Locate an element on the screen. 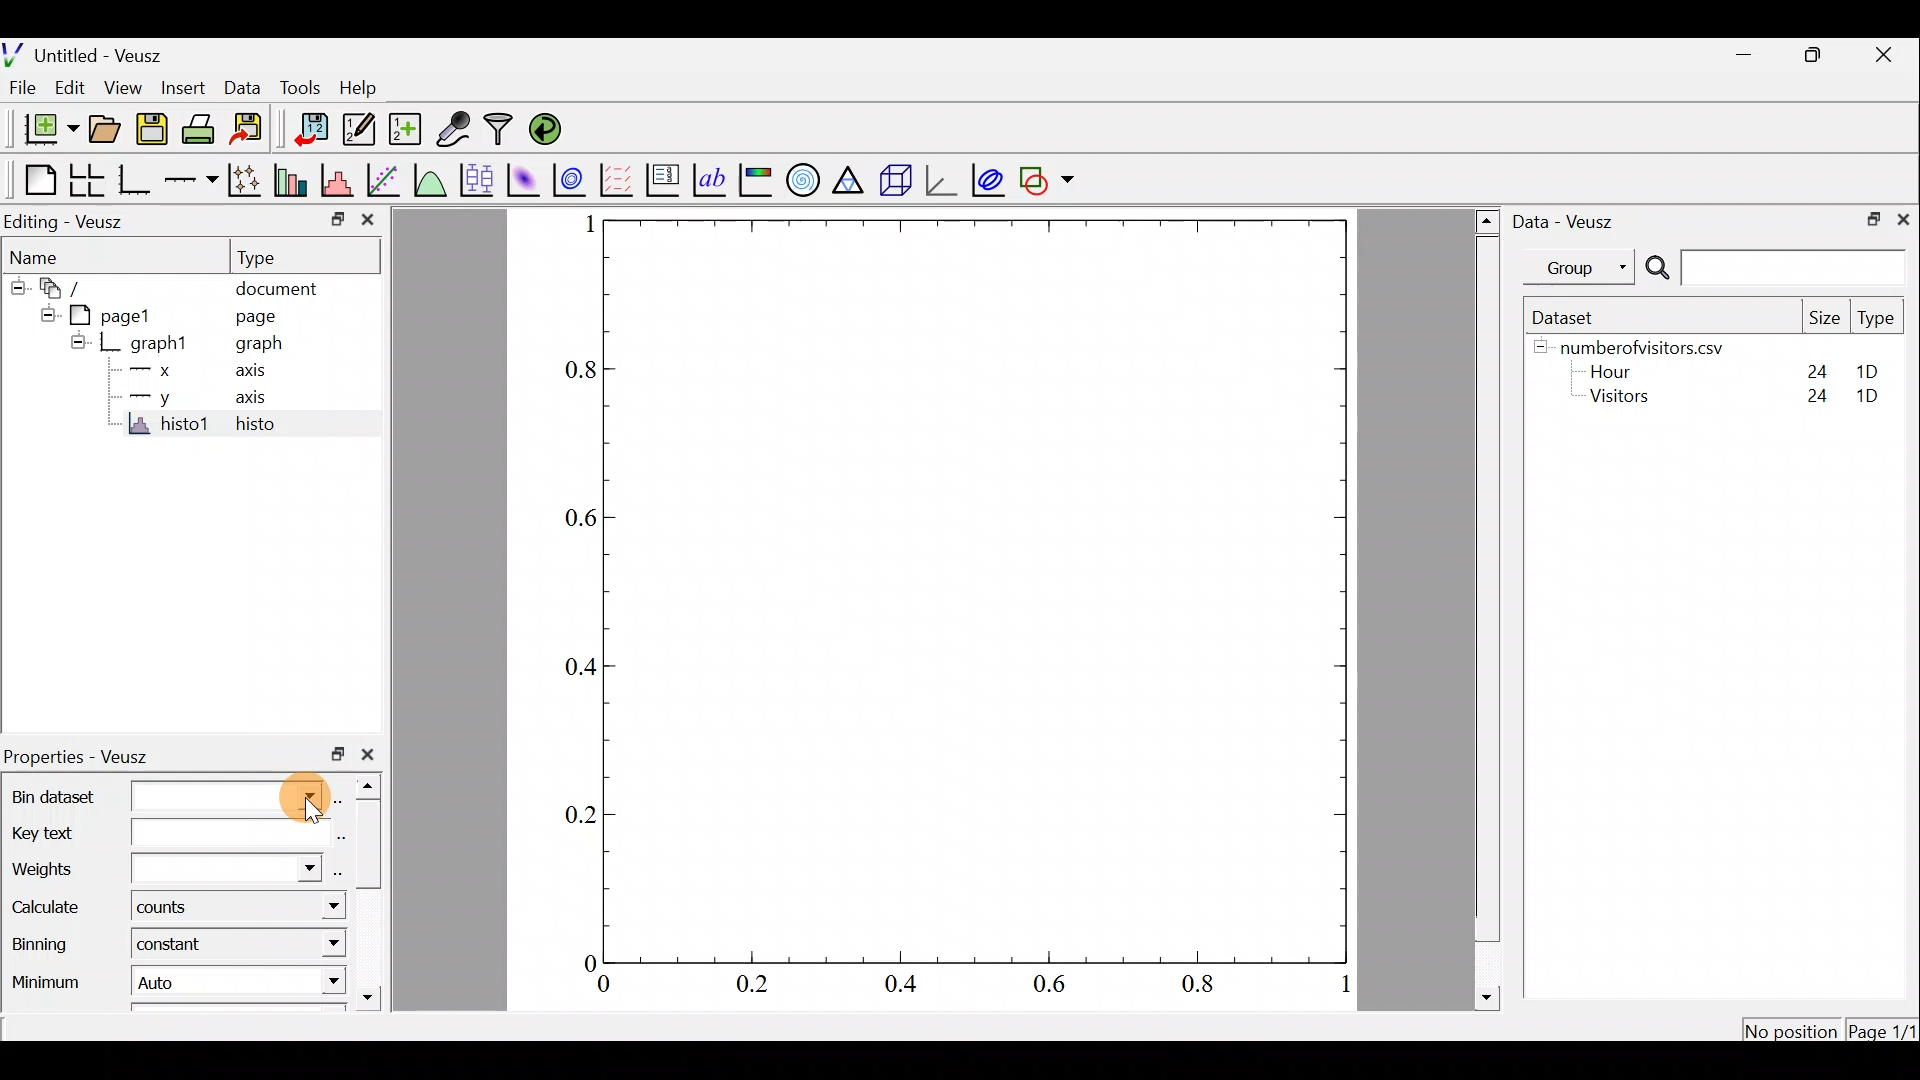 This screenshot has height=1080, width=1920. document widget is located at coordinates (65, 288).